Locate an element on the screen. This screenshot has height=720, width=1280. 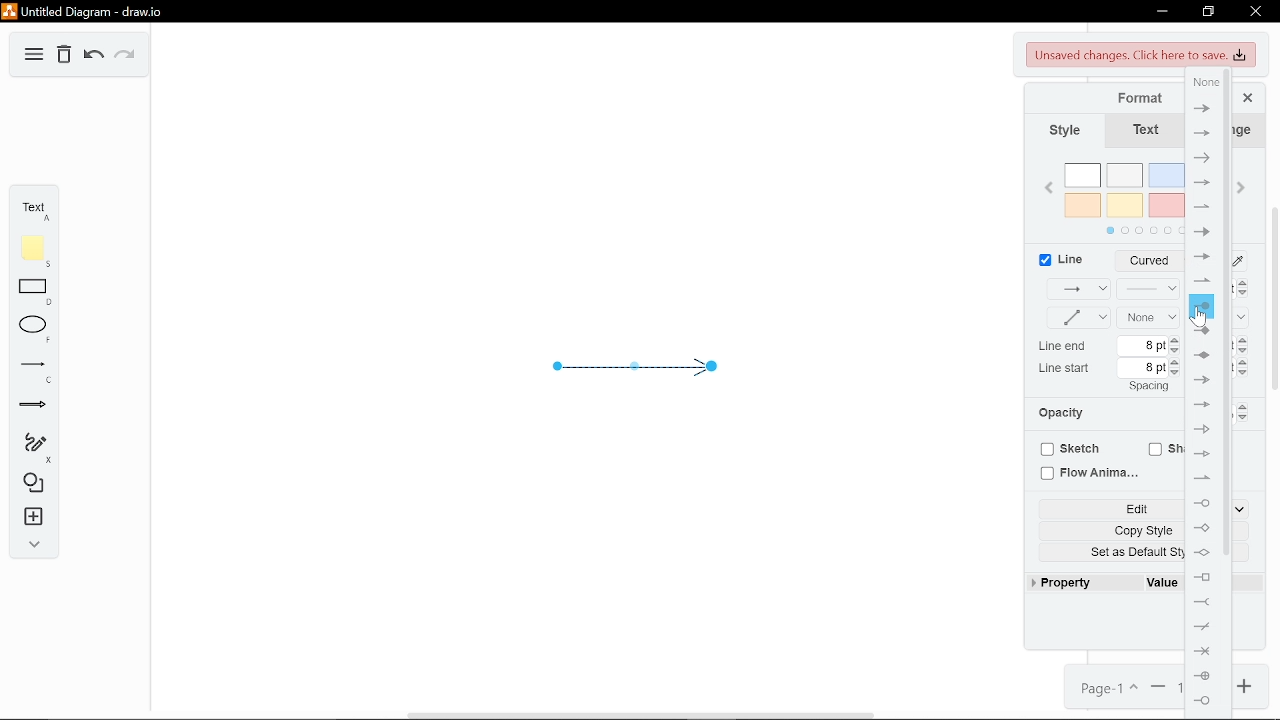
Unsaved changes. click here to save is located at coordinates (1139, 56).